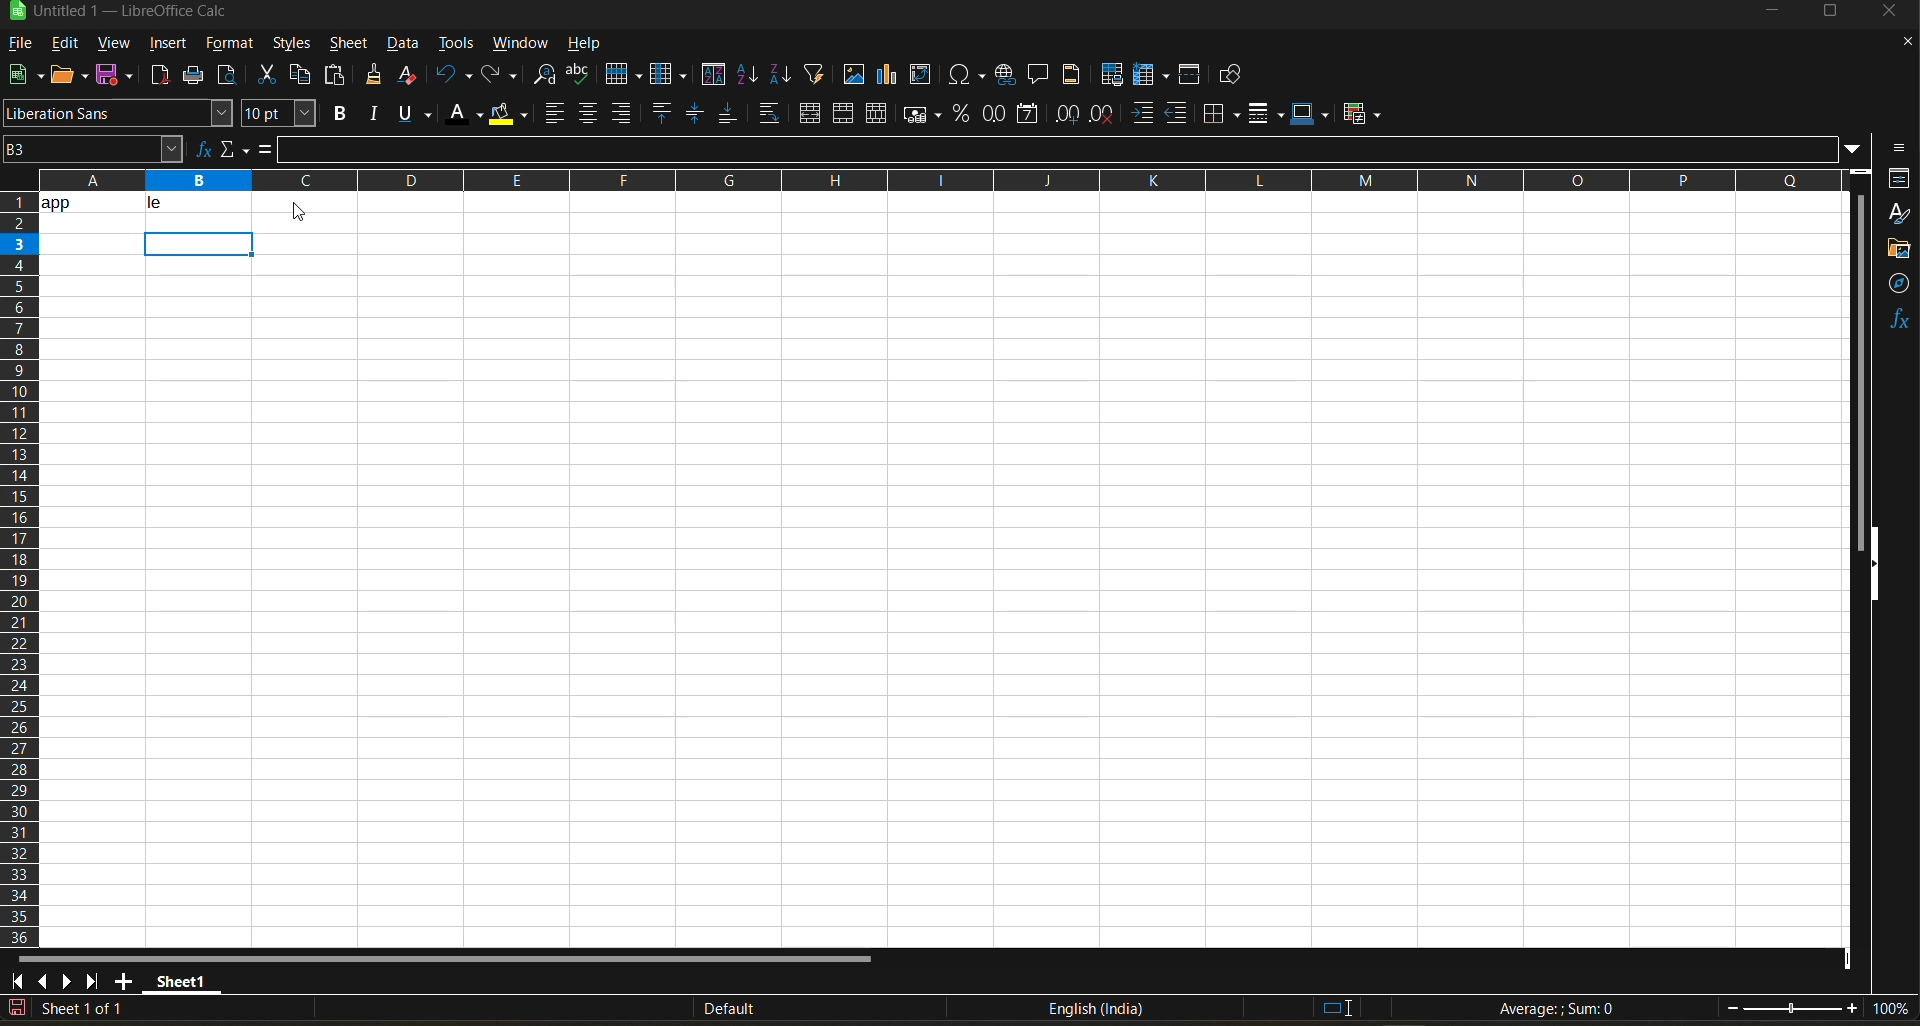 This screenshot has width=1920, height=1026. Describe the element at coordinates (1181, 114) in the screenshot. I see `decrease indent` at that location.